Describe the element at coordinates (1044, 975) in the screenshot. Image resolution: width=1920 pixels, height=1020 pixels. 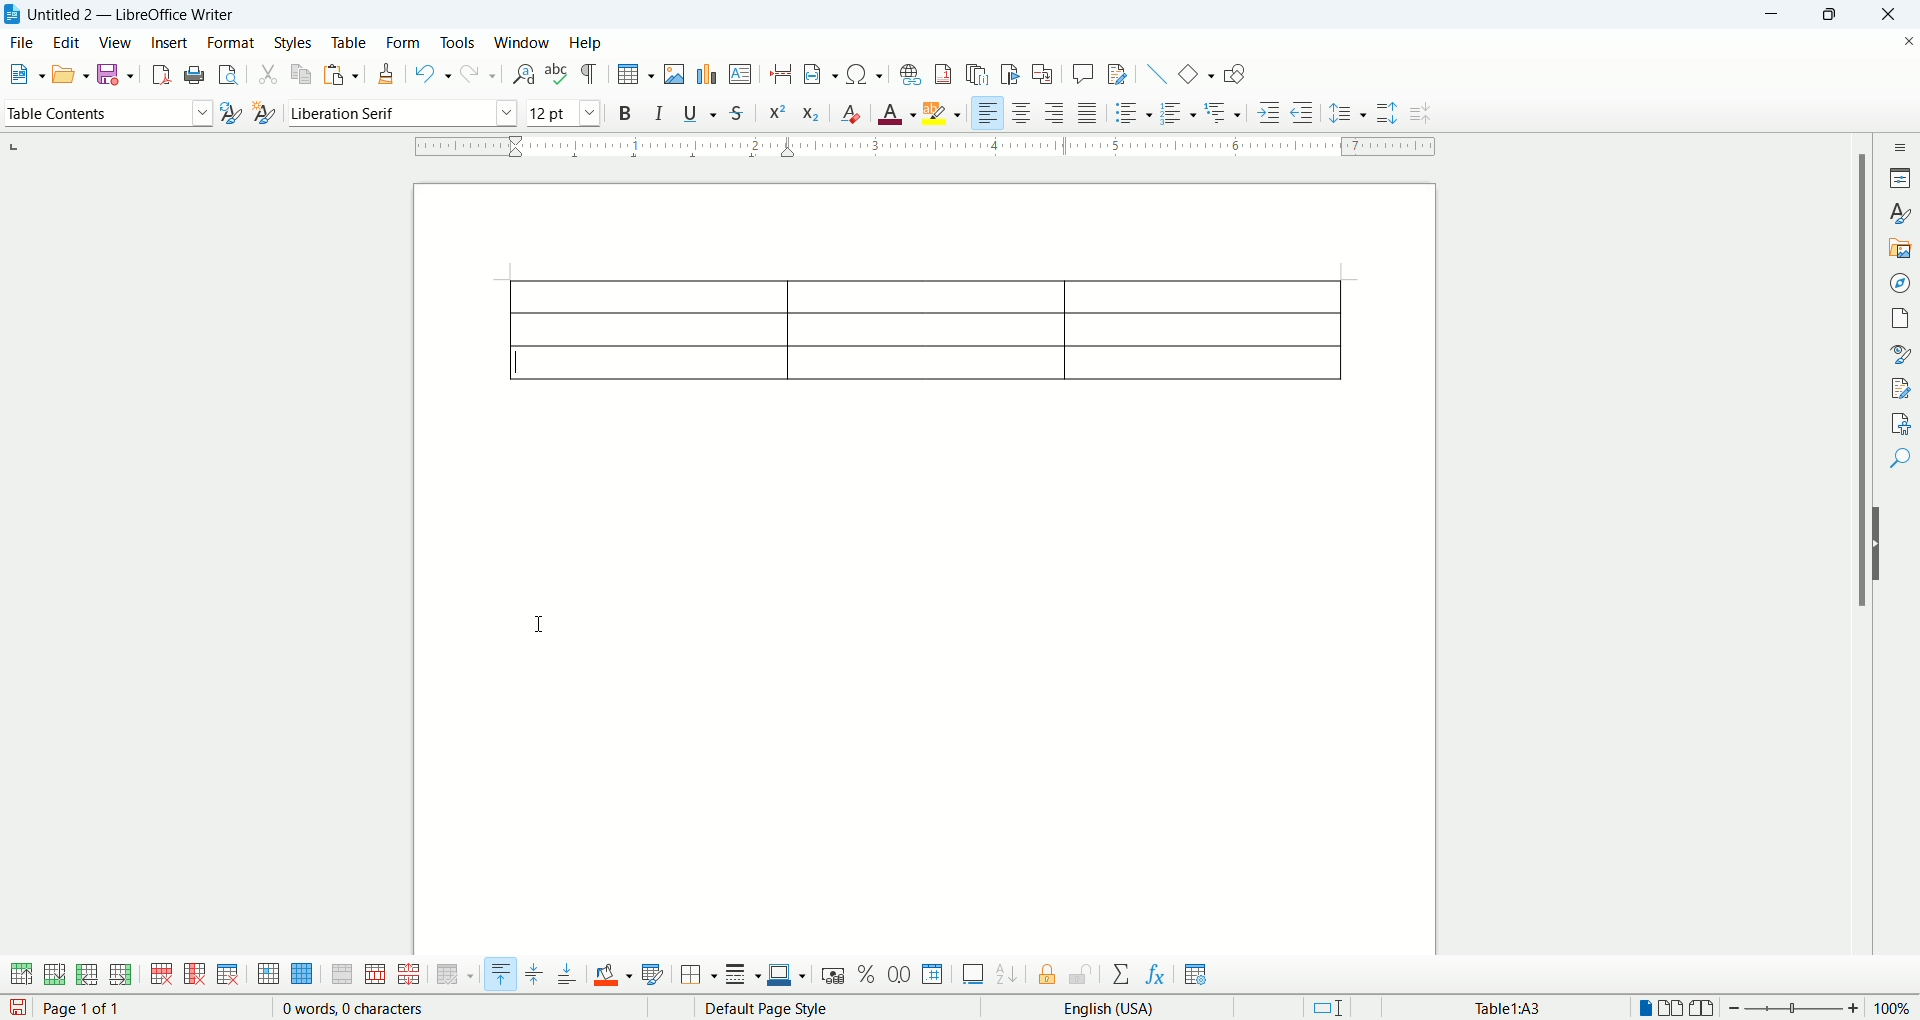
I see `protect cells` at that location.